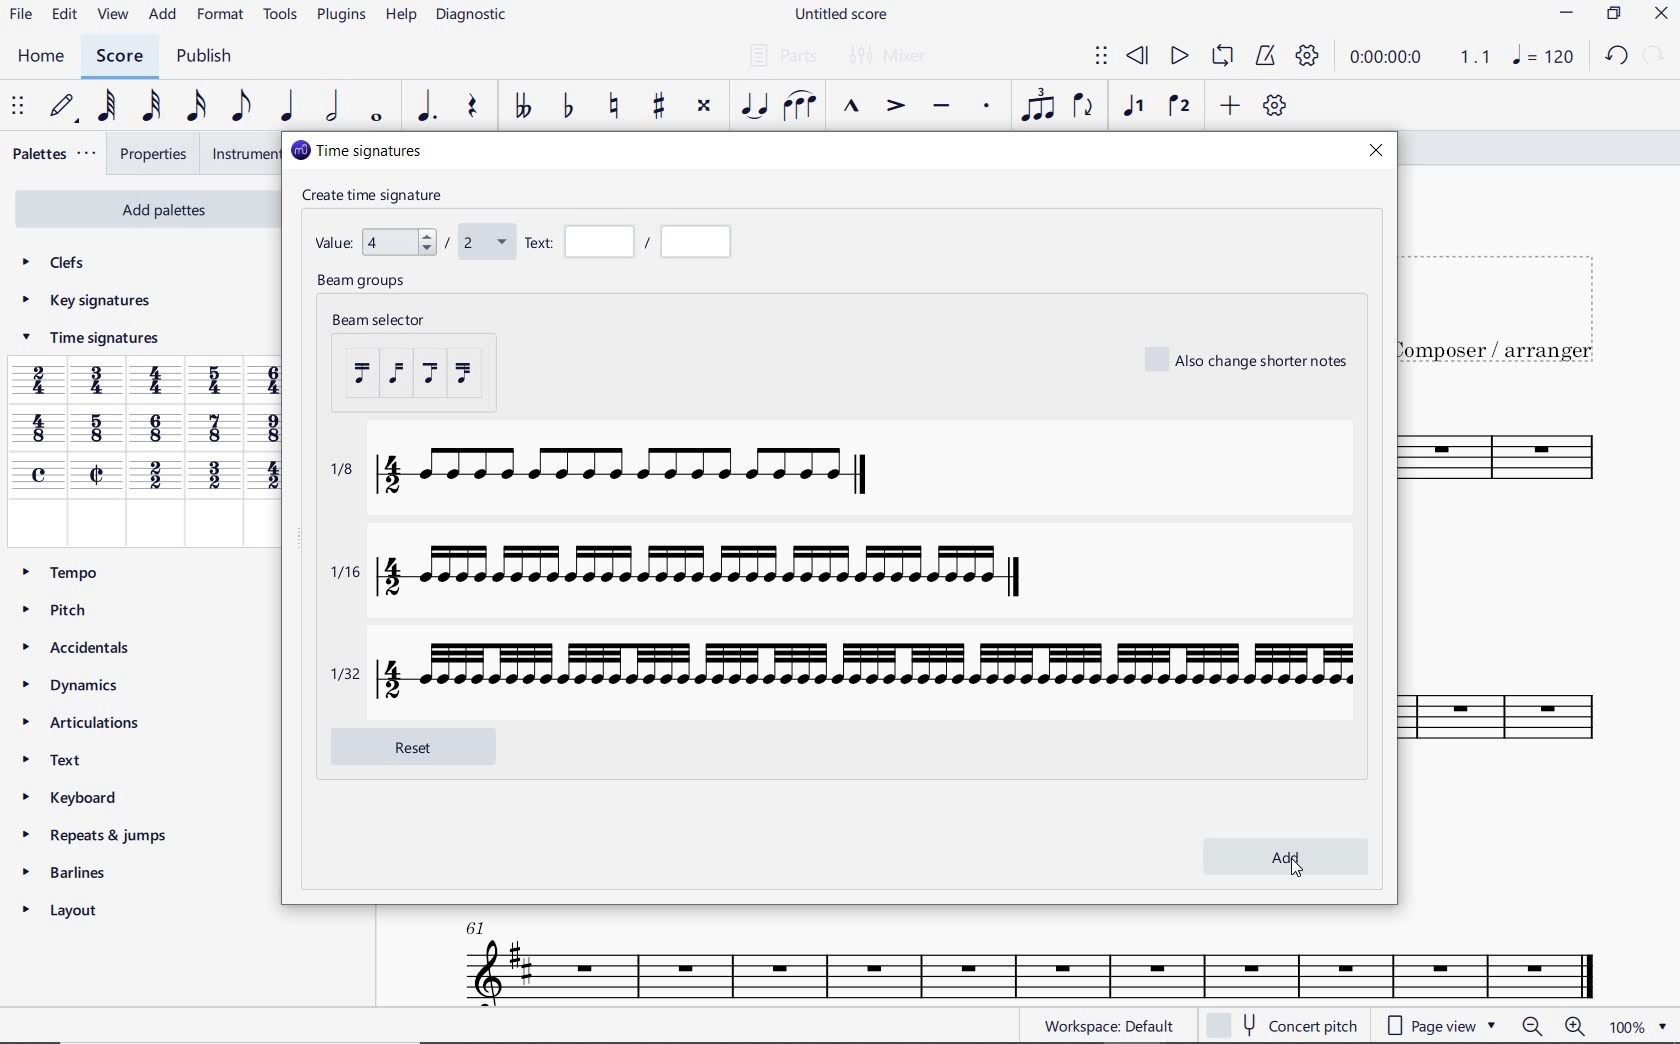  Describe the element at coordinates (1661, 14) in the screenshot. I see `CLOSE` at that location.